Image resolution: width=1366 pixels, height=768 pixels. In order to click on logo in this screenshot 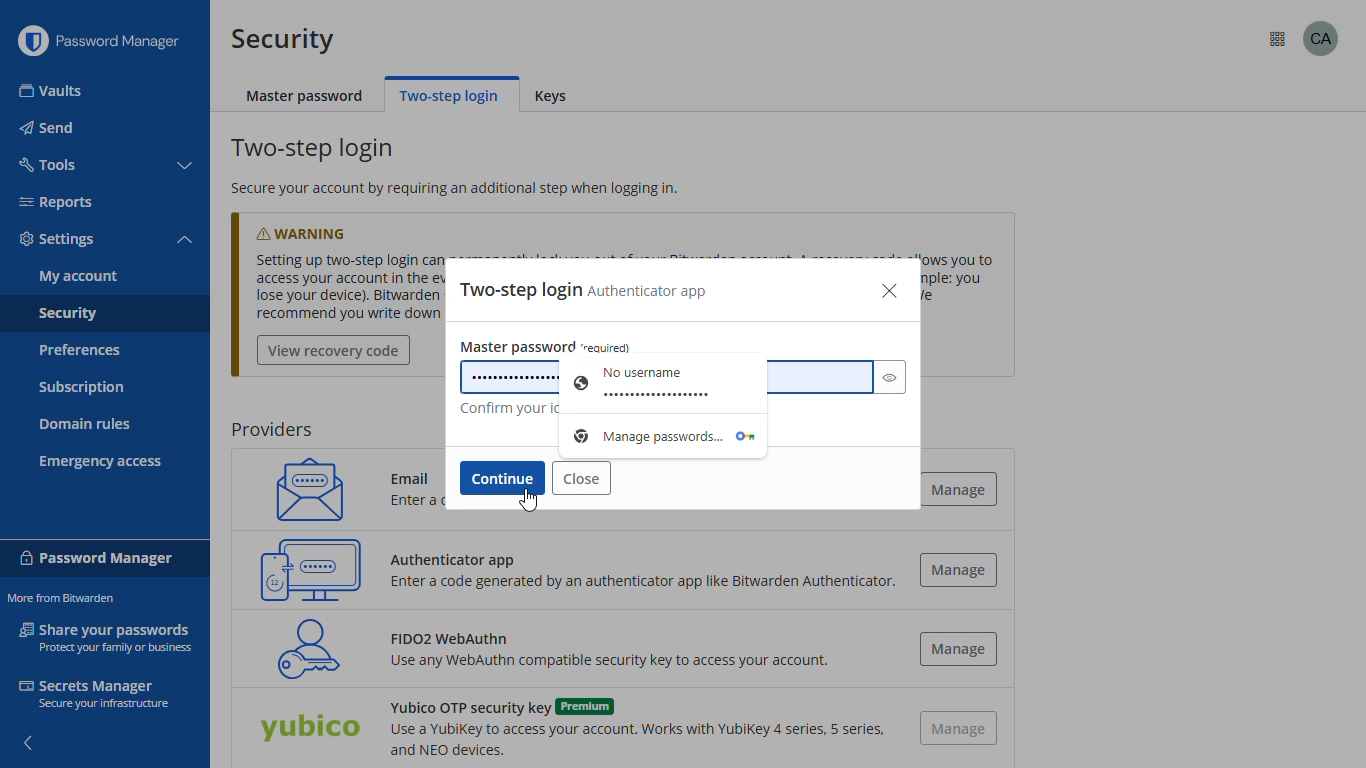, I will do `click(32, 41)`.